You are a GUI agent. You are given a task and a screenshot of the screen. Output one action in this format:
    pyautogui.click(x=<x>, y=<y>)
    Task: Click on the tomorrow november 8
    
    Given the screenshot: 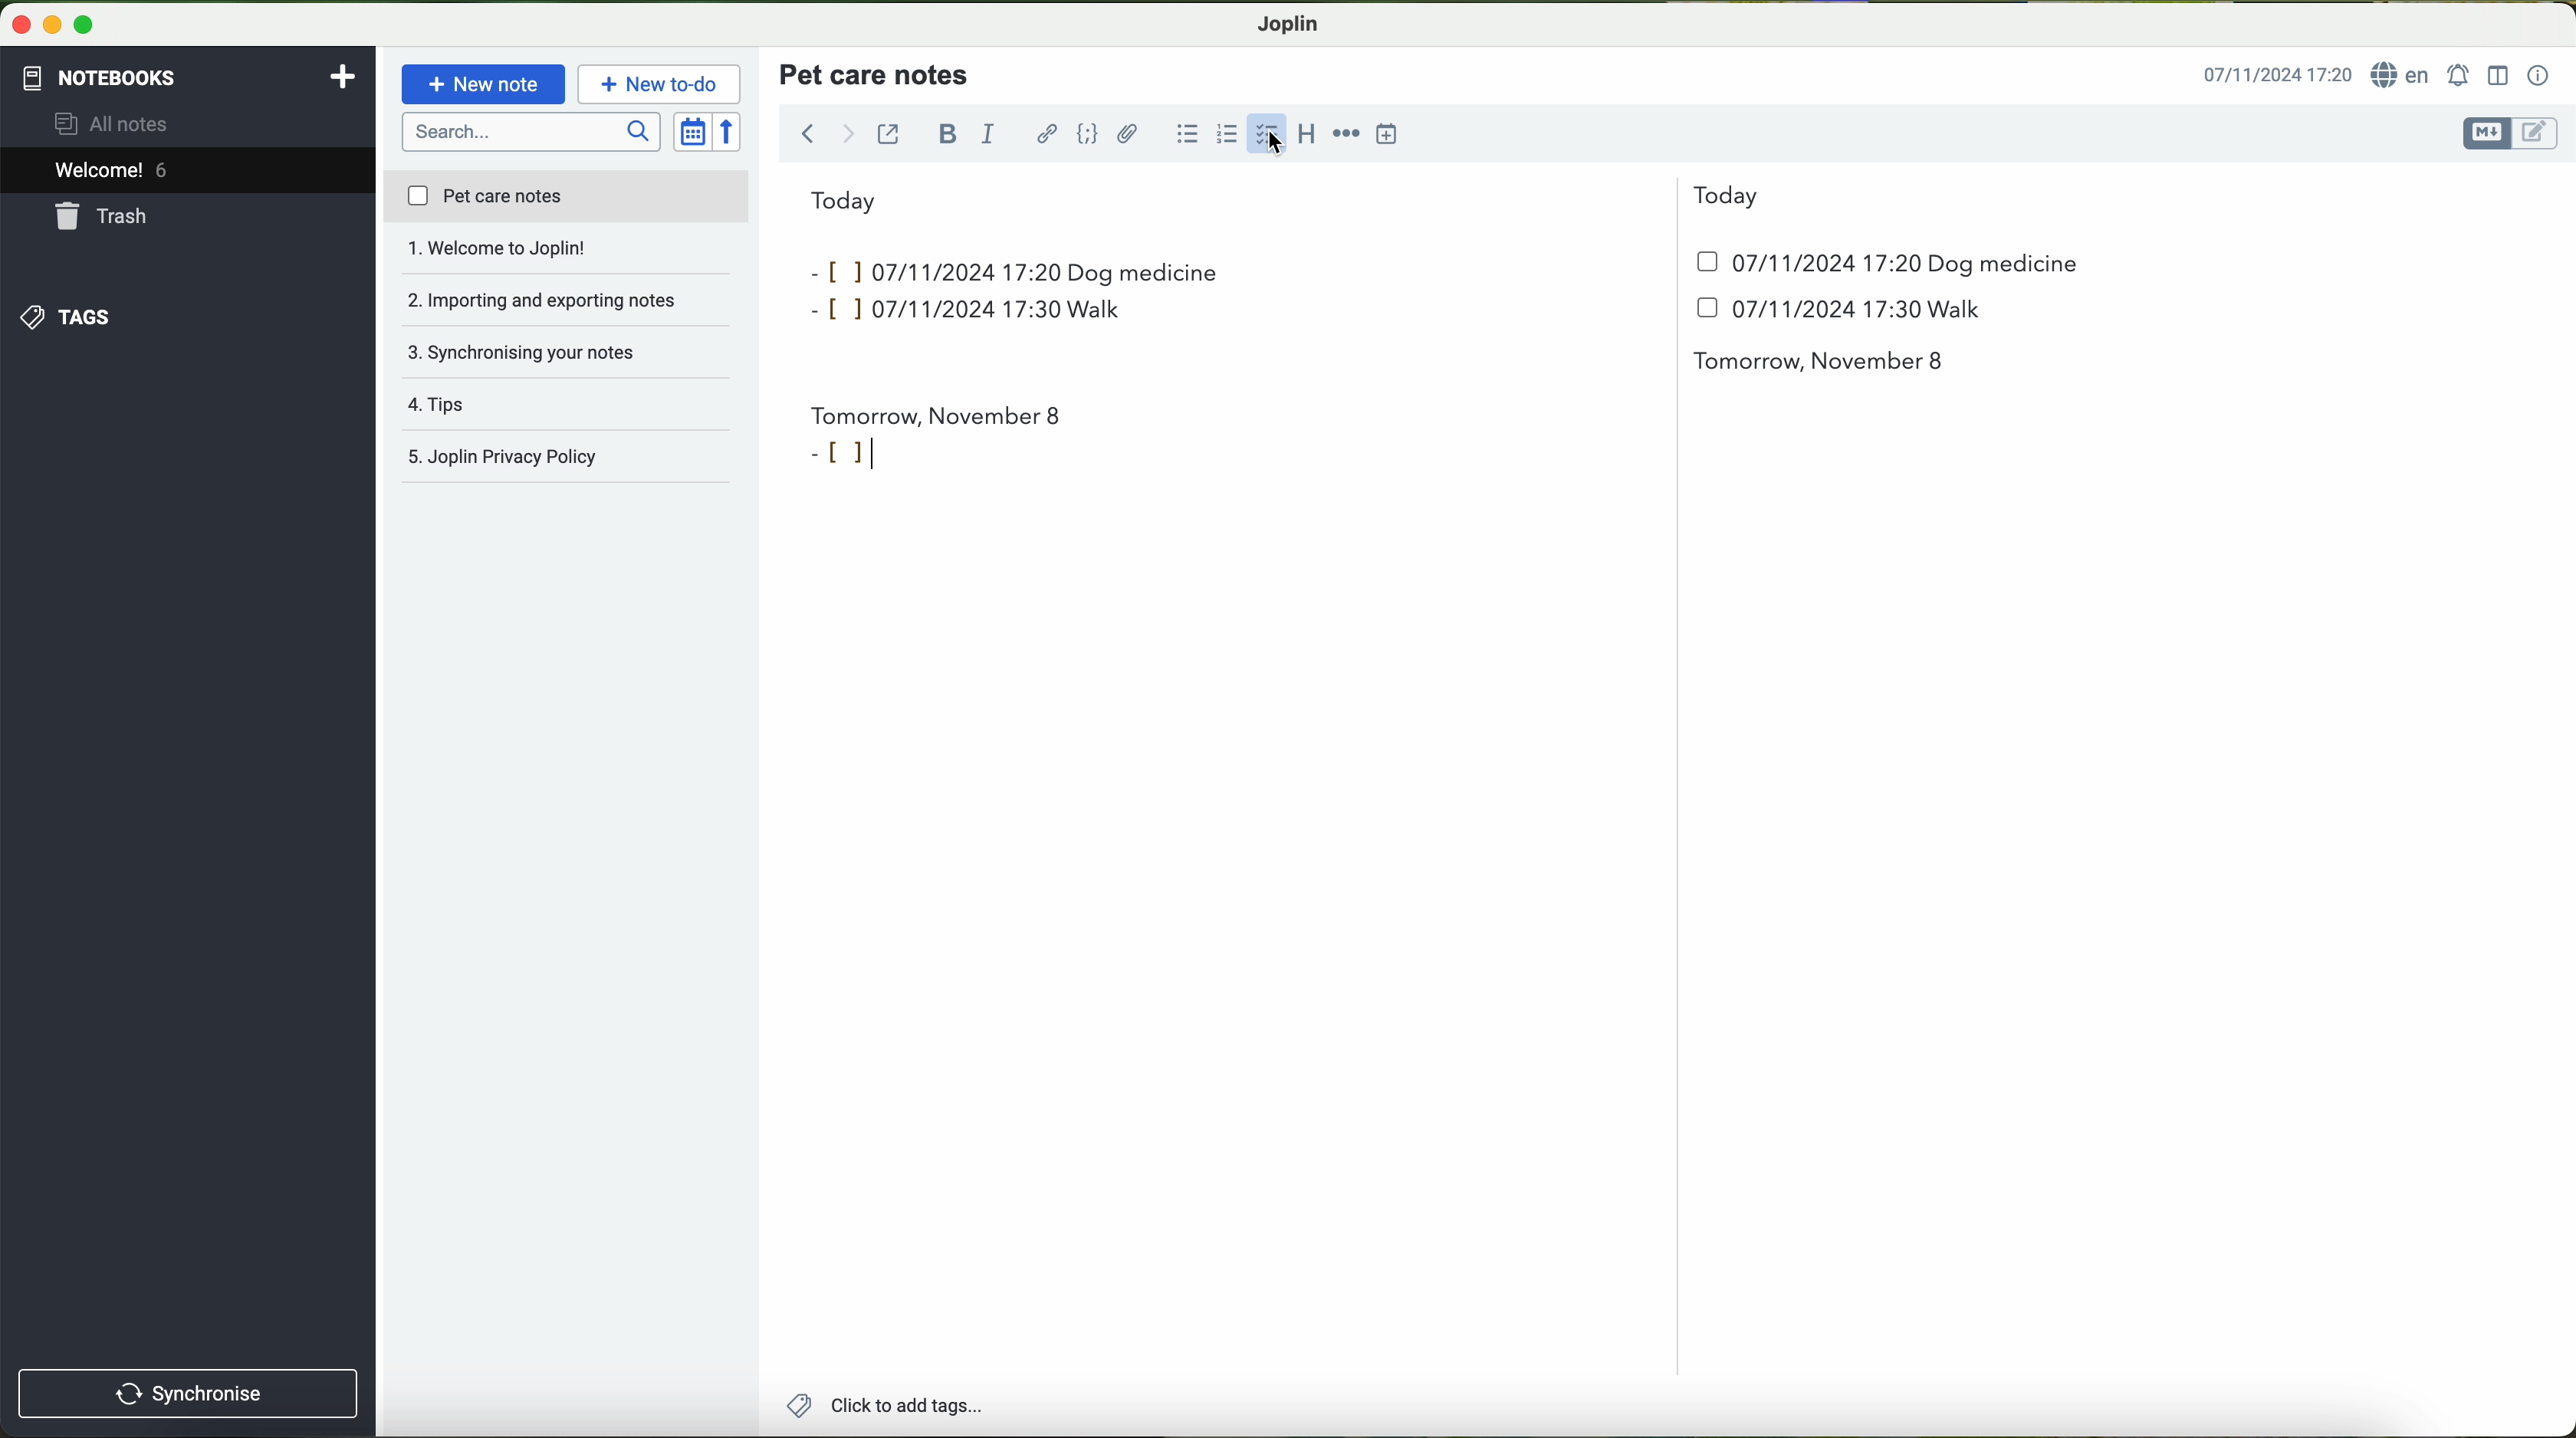 What is the action you would take?
    pyautogui.click(x=1822, y=363)
    